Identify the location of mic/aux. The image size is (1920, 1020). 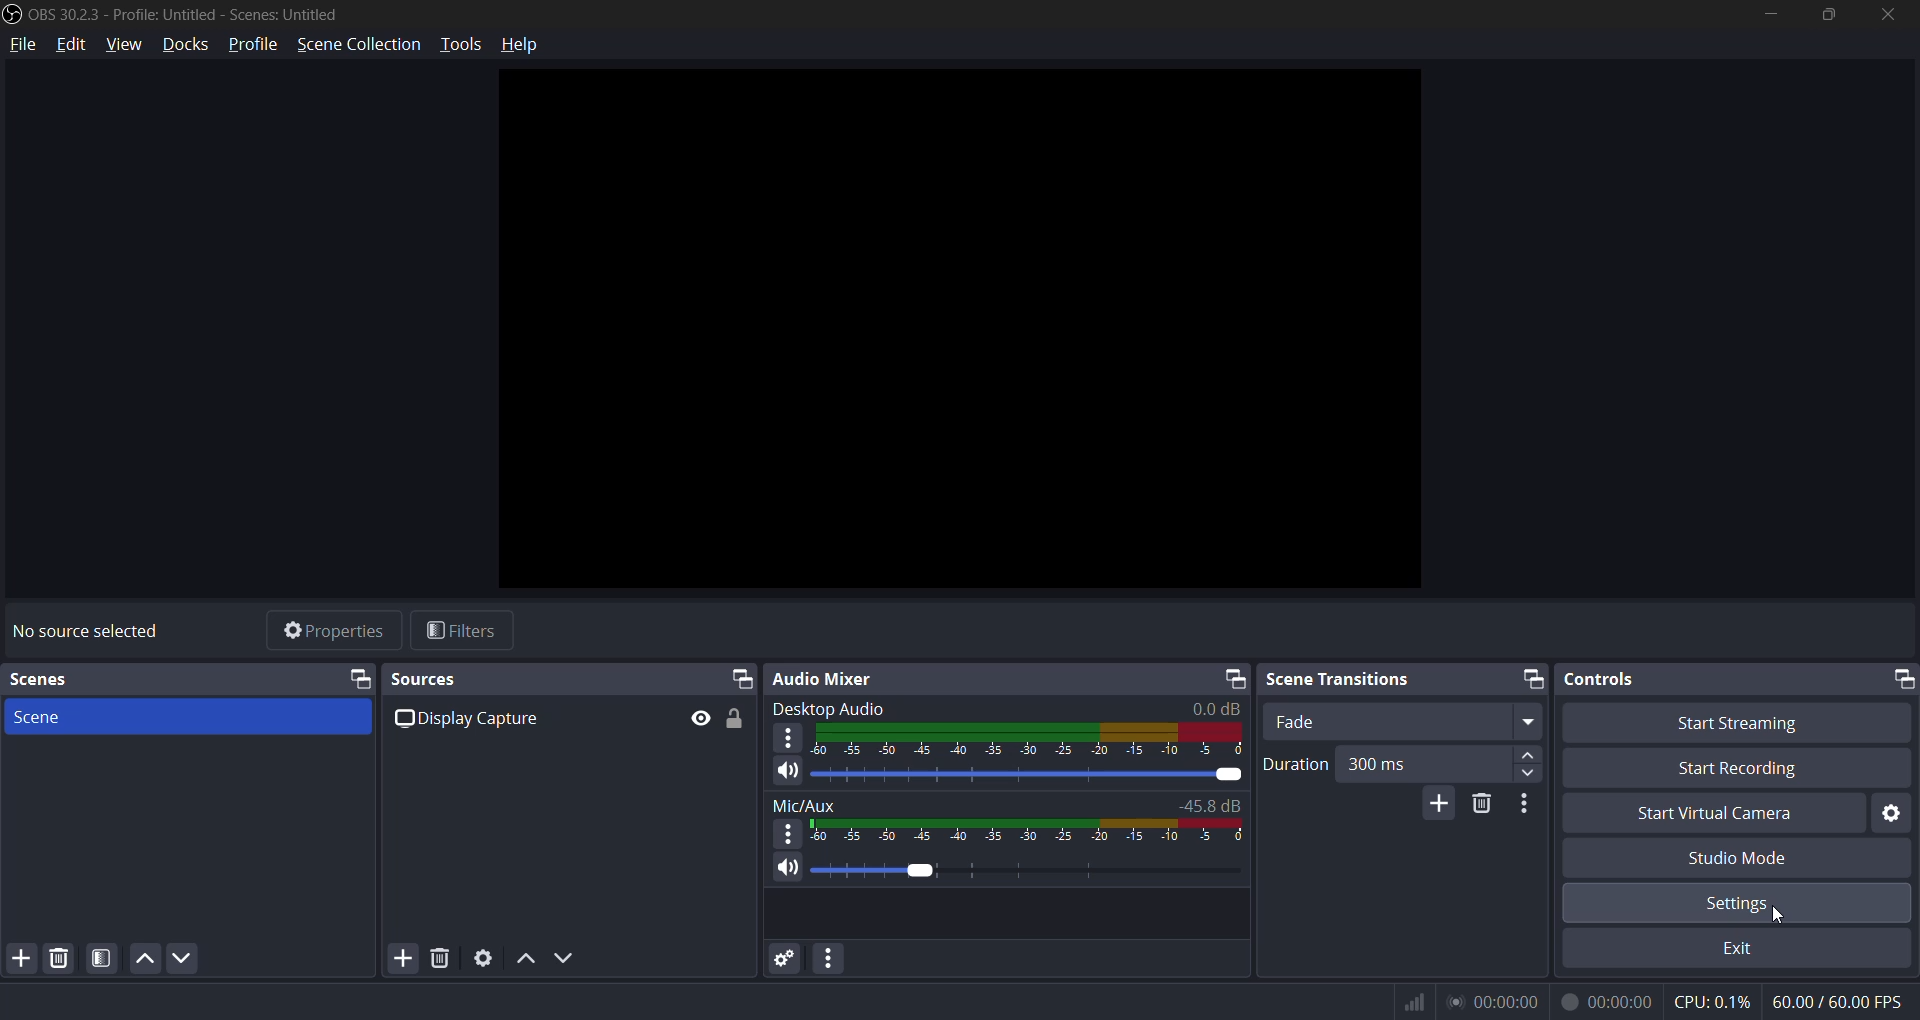
(805, 803).